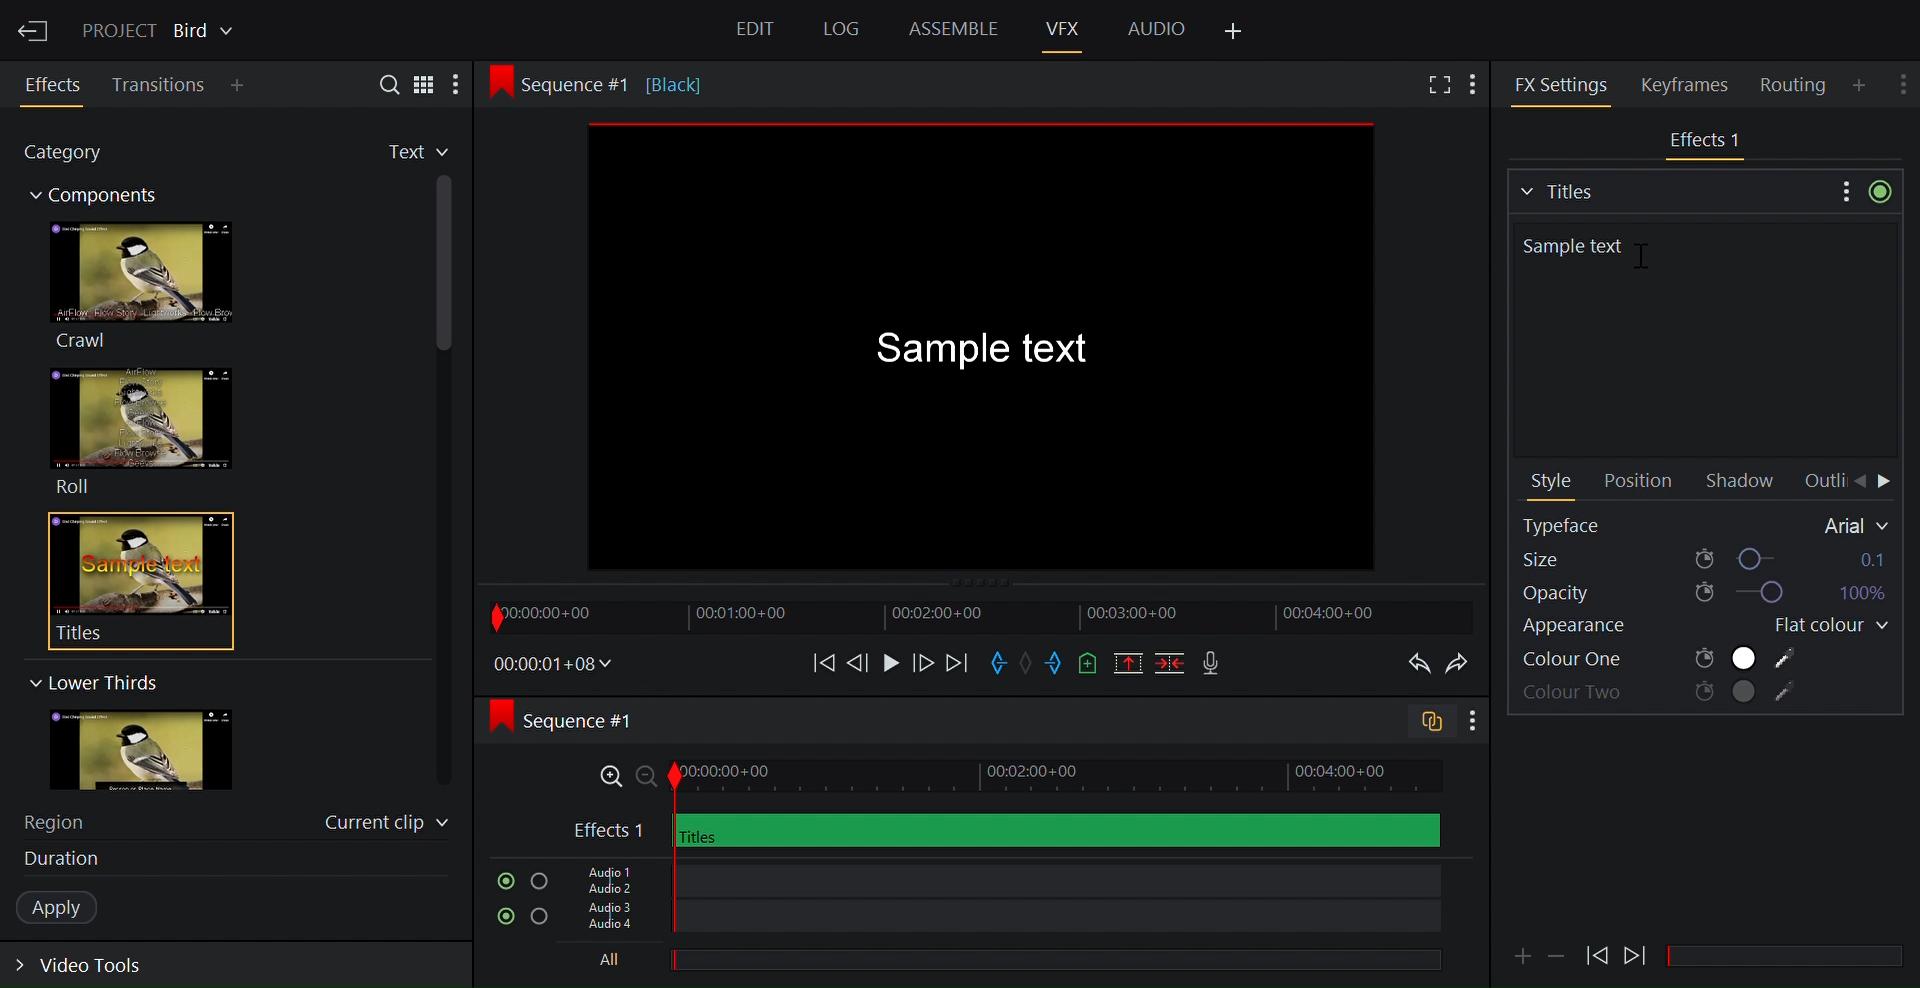  What do you see at coordinates (539, 882) in the screenshot?
I see `Solo this track` at bounding box center [539, 882].